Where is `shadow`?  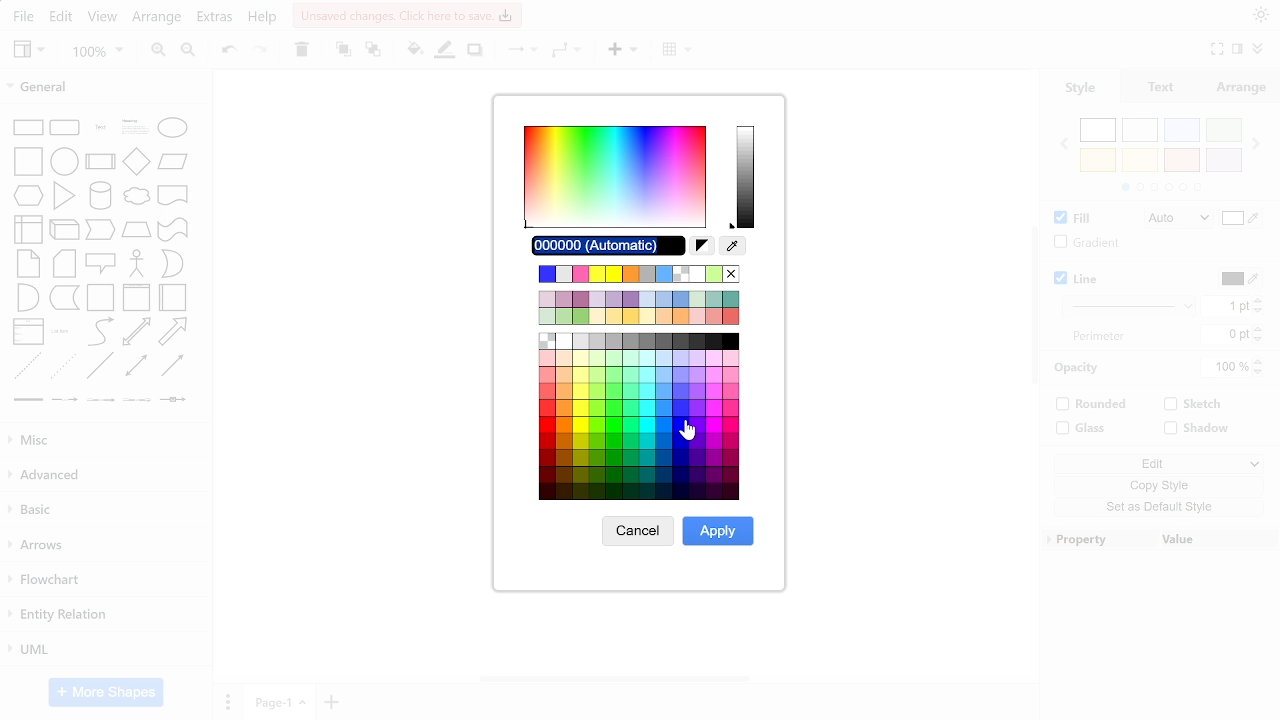 shadow is located at coordinates (475, 52).